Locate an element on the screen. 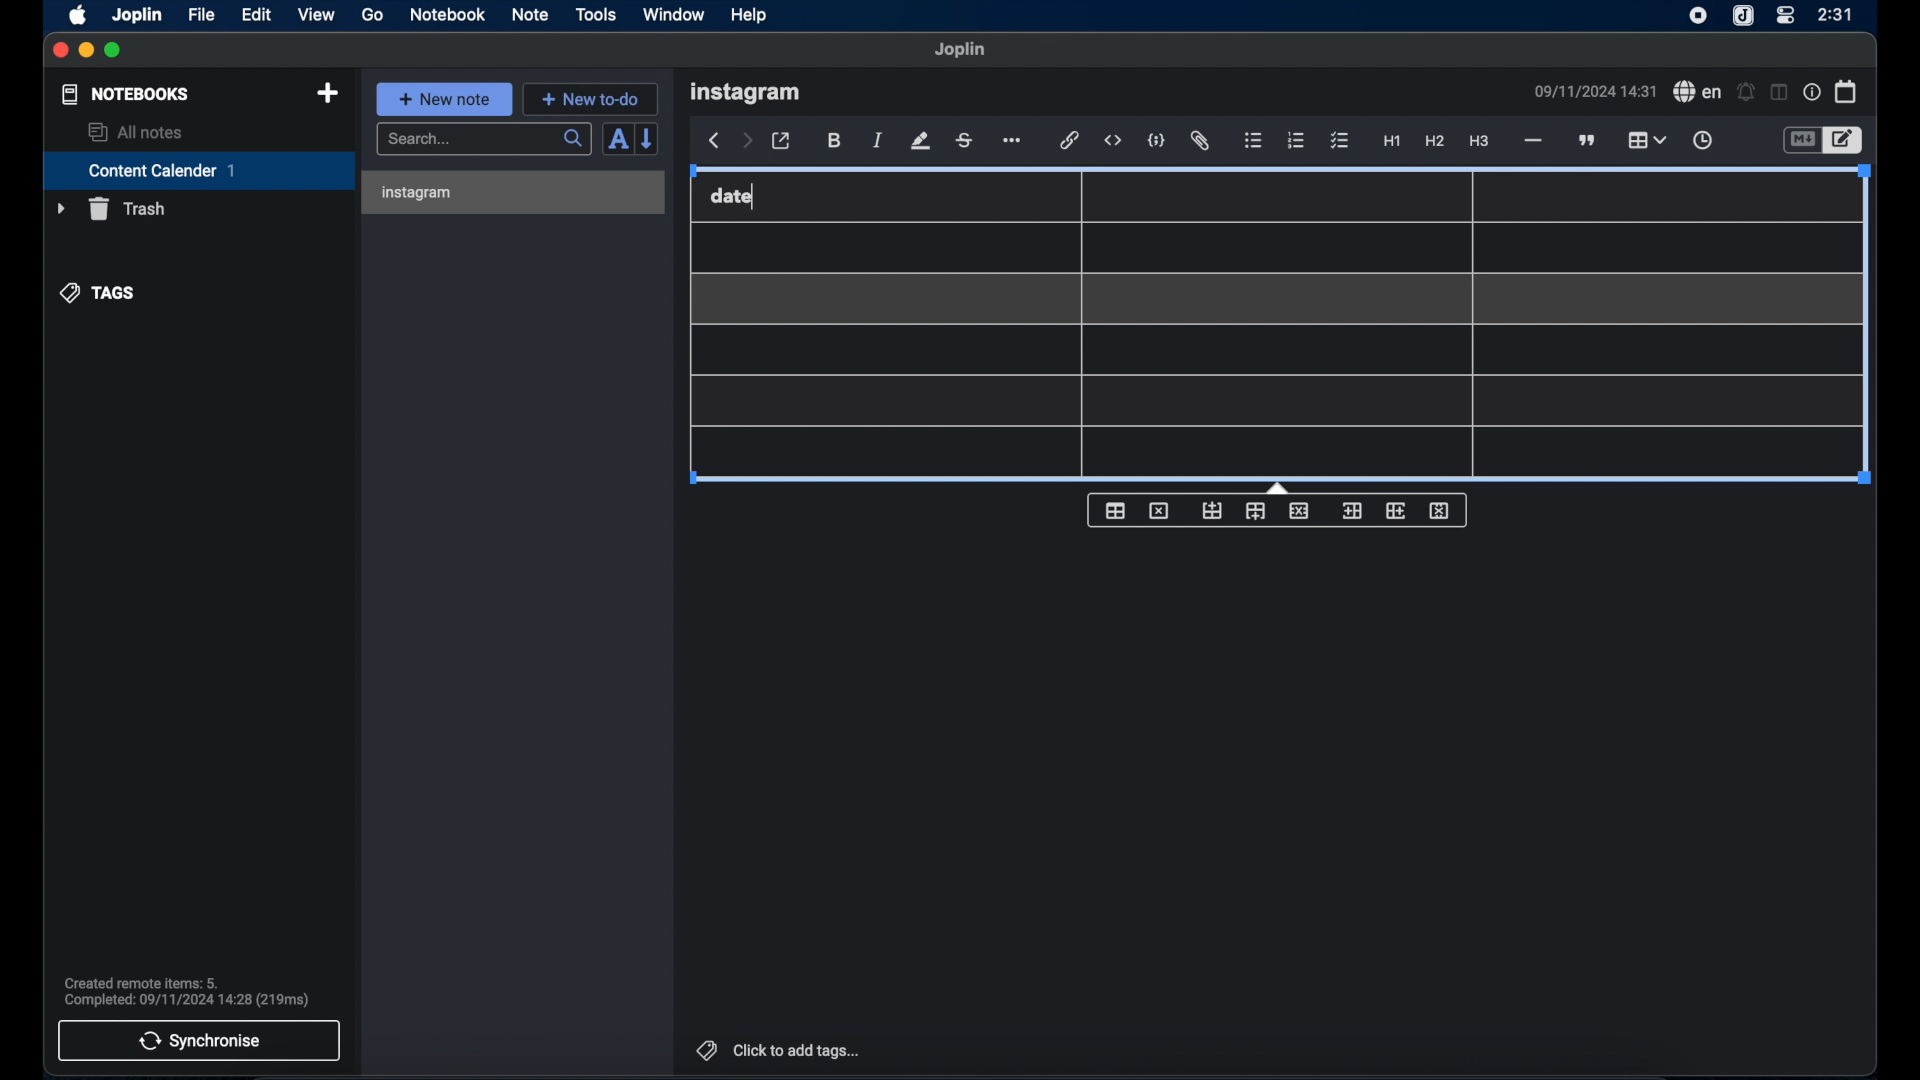 The height and width of the screenshot is (1080, 1920). Created remote items: 5.
Completed: 09/11/2024 14:28 (219ms) is located at coordinates (185, 988).